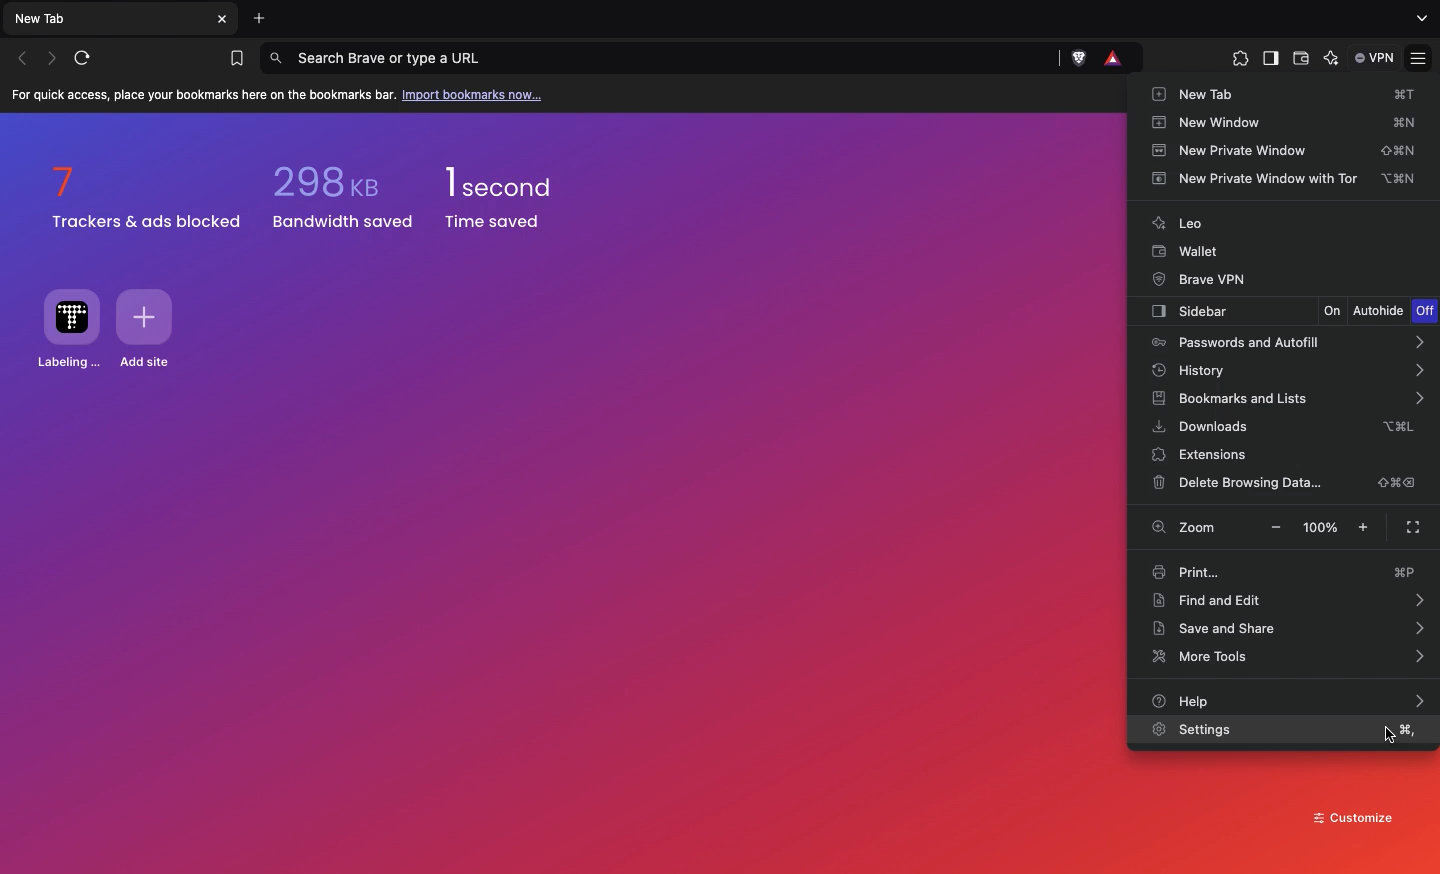 This screenshot has height=874, width=1440. Describe the element at coordinates (1358, 817) in the screenshot. I see `Customize` at that location.